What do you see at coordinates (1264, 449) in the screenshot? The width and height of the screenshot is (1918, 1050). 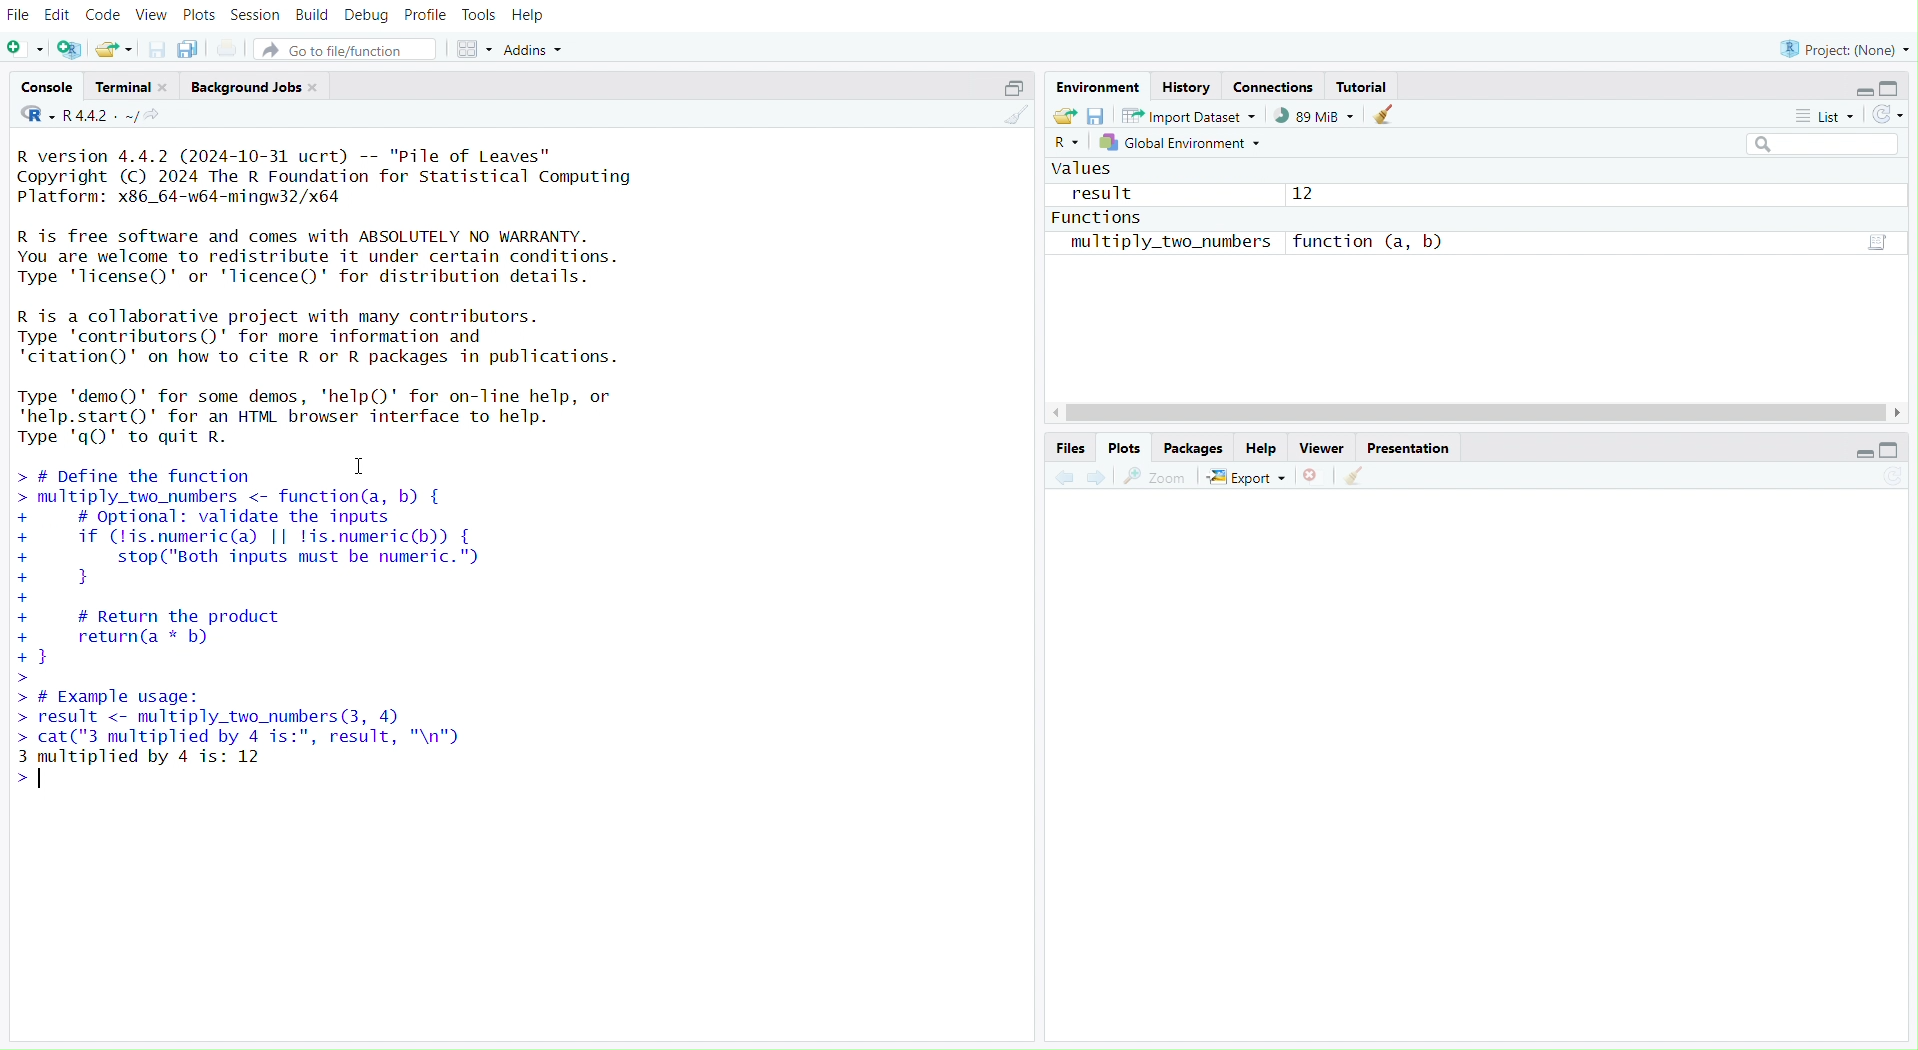 I see `Help` at bounding box center [1264, 449].